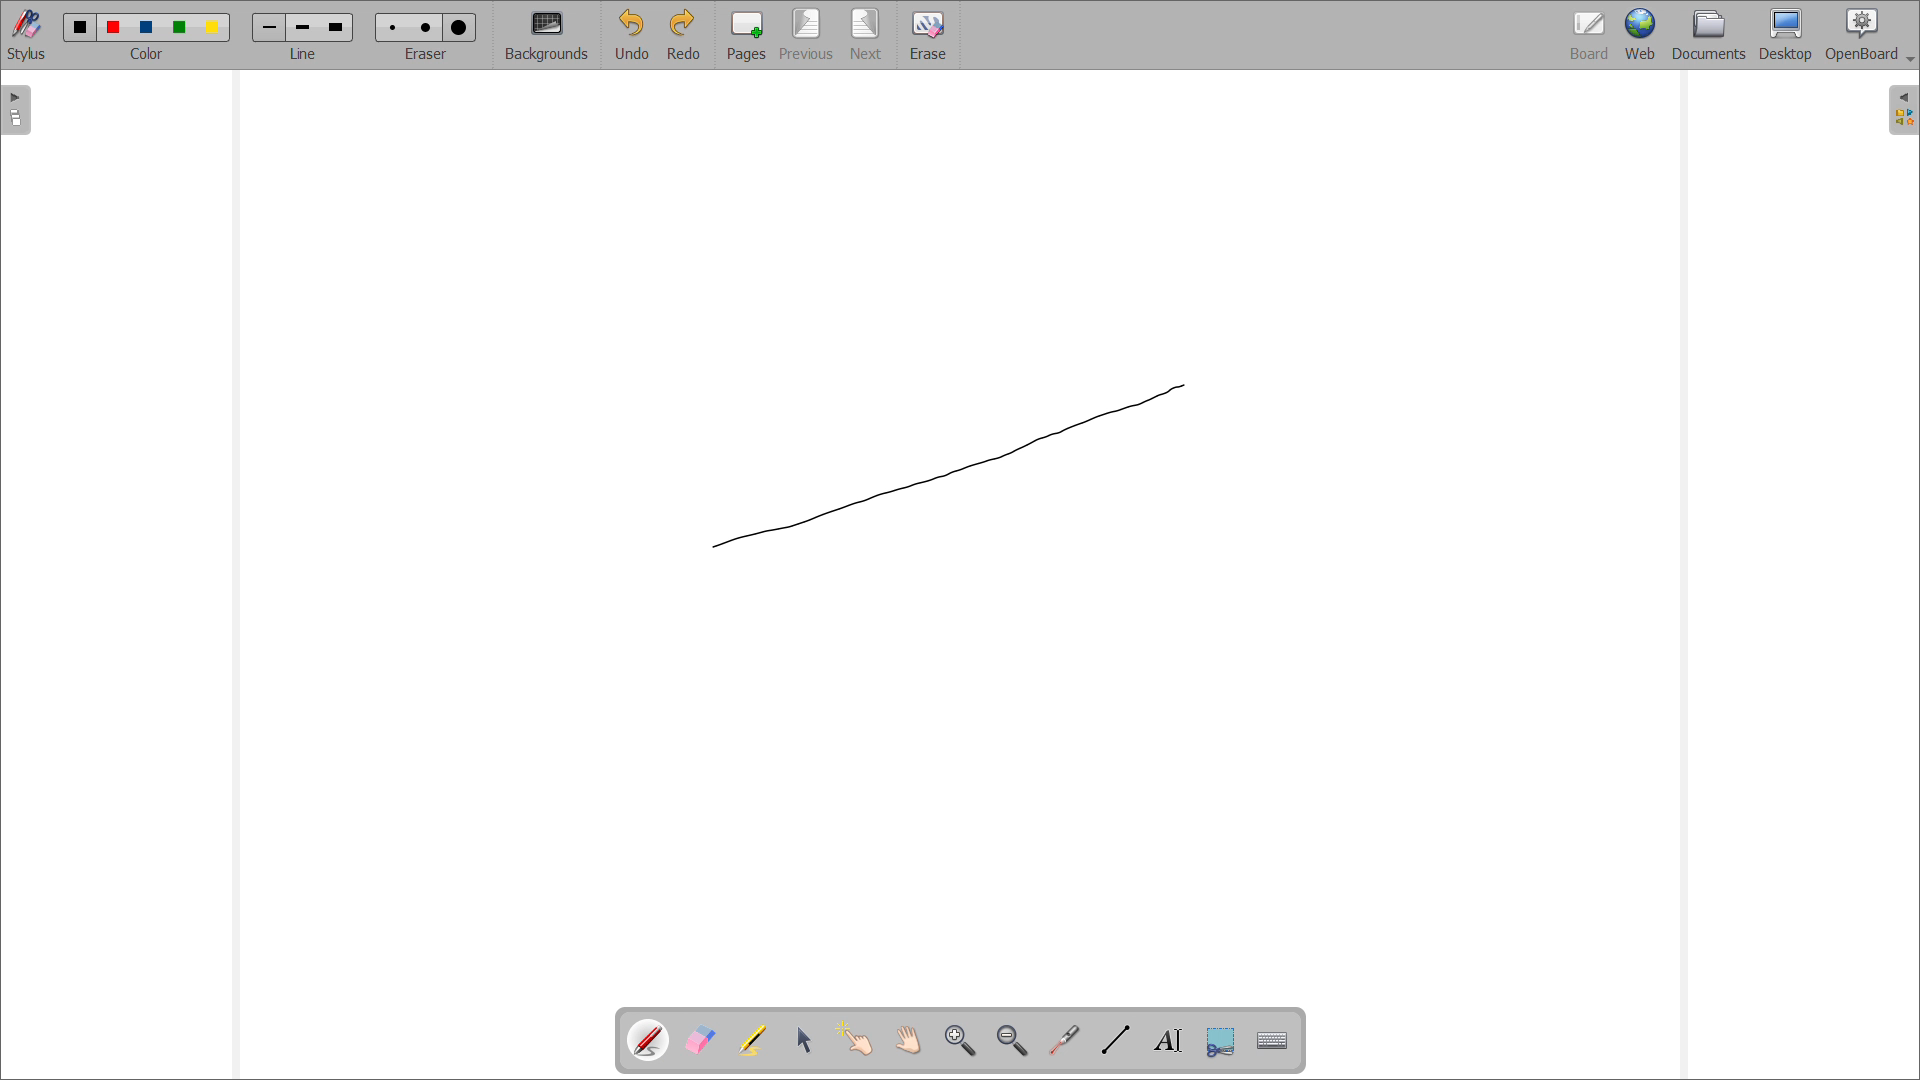 Image resolution: width=1920 pixels, height=1080 pixels. I want to click on interact with items, so click(857, 1039).